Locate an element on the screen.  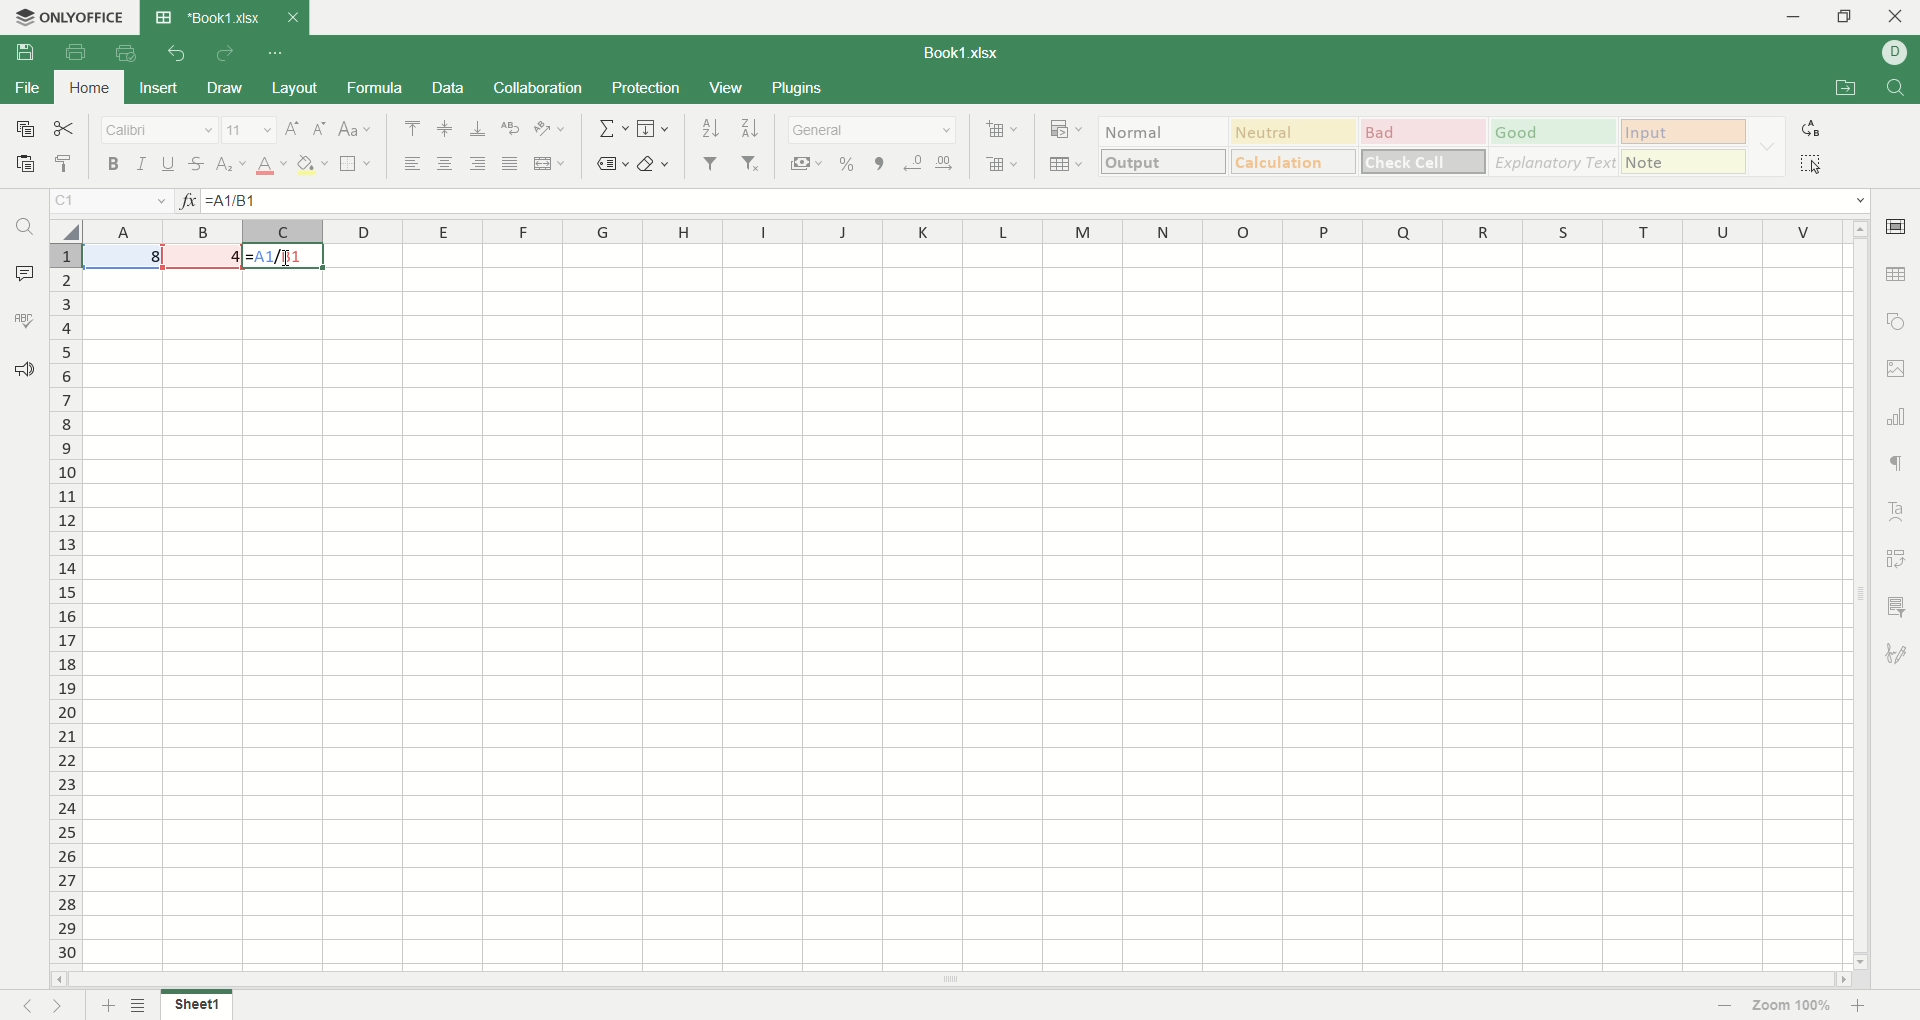
orientation is located at coordinates (552, 129).